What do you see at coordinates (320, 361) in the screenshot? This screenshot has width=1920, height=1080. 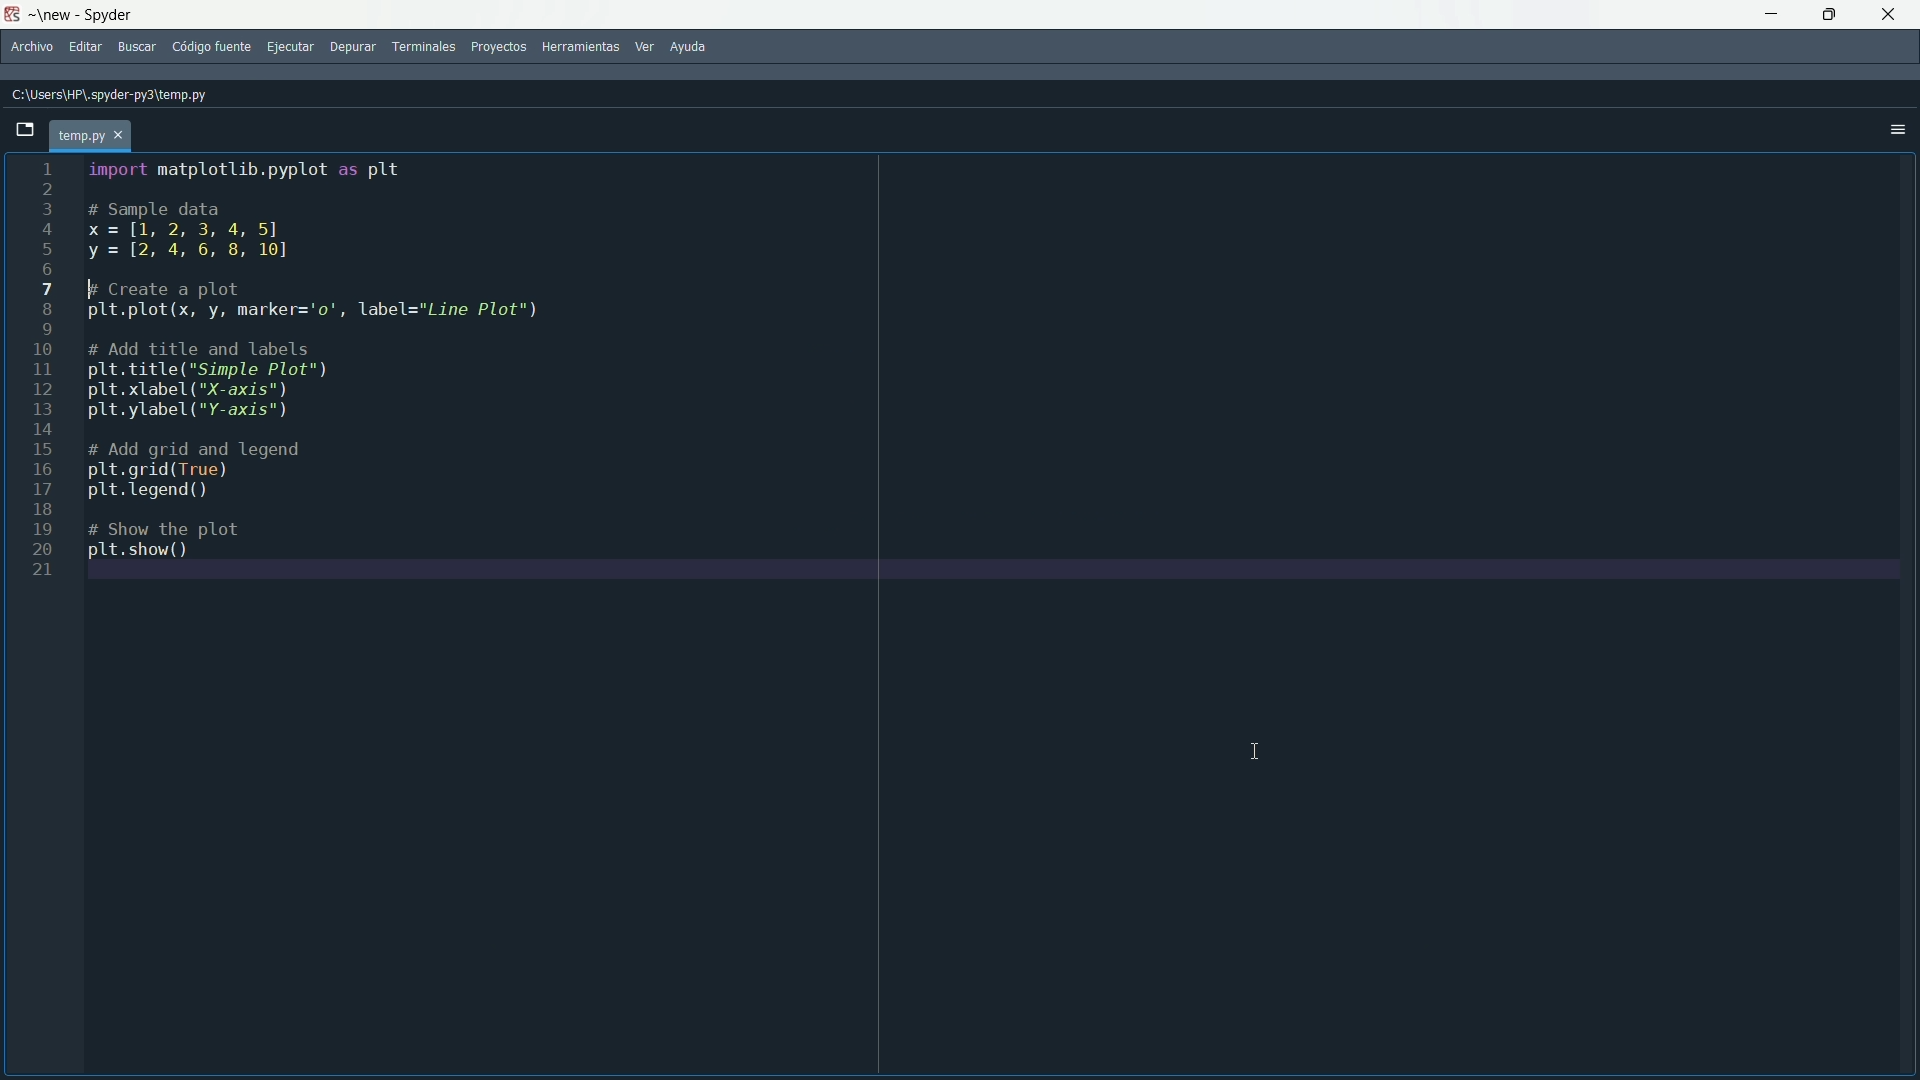 I see `code to create a line plot between x and y variables` at bounding box center [320, 361].